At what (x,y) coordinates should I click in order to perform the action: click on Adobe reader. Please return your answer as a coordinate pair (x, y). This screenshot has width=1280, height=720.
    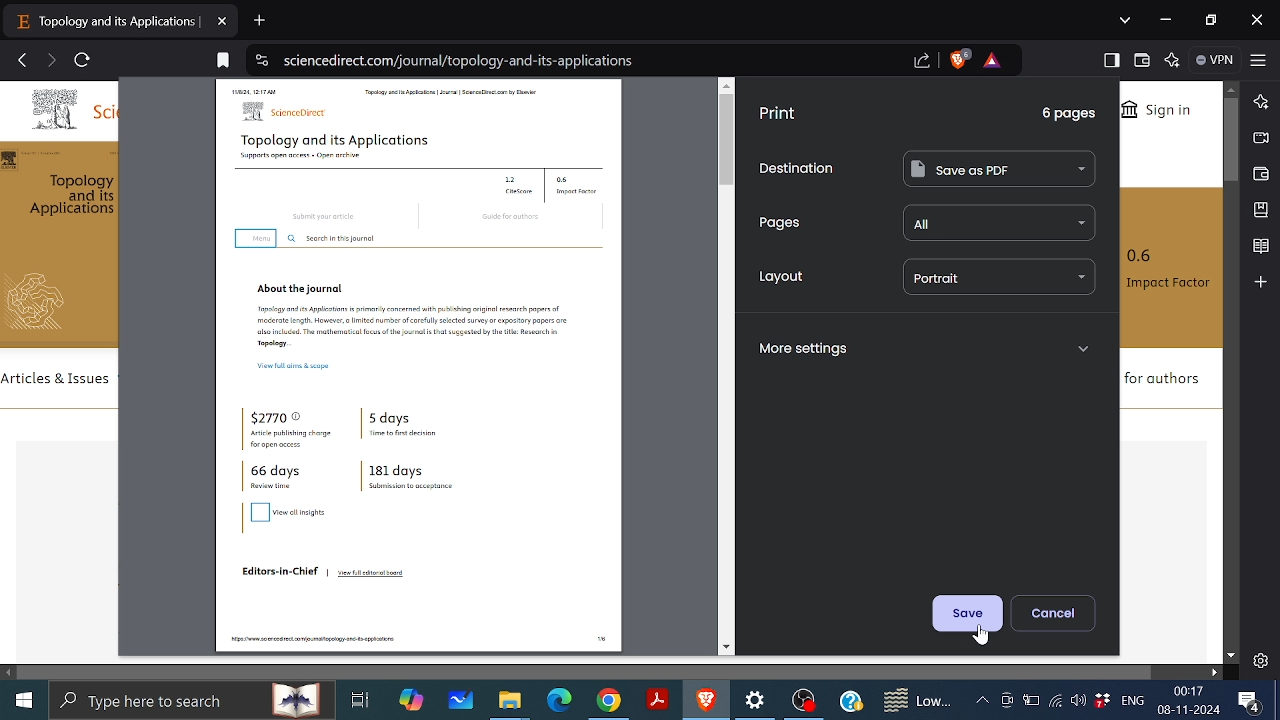
    Looking at the image, I should click on (658, 699).